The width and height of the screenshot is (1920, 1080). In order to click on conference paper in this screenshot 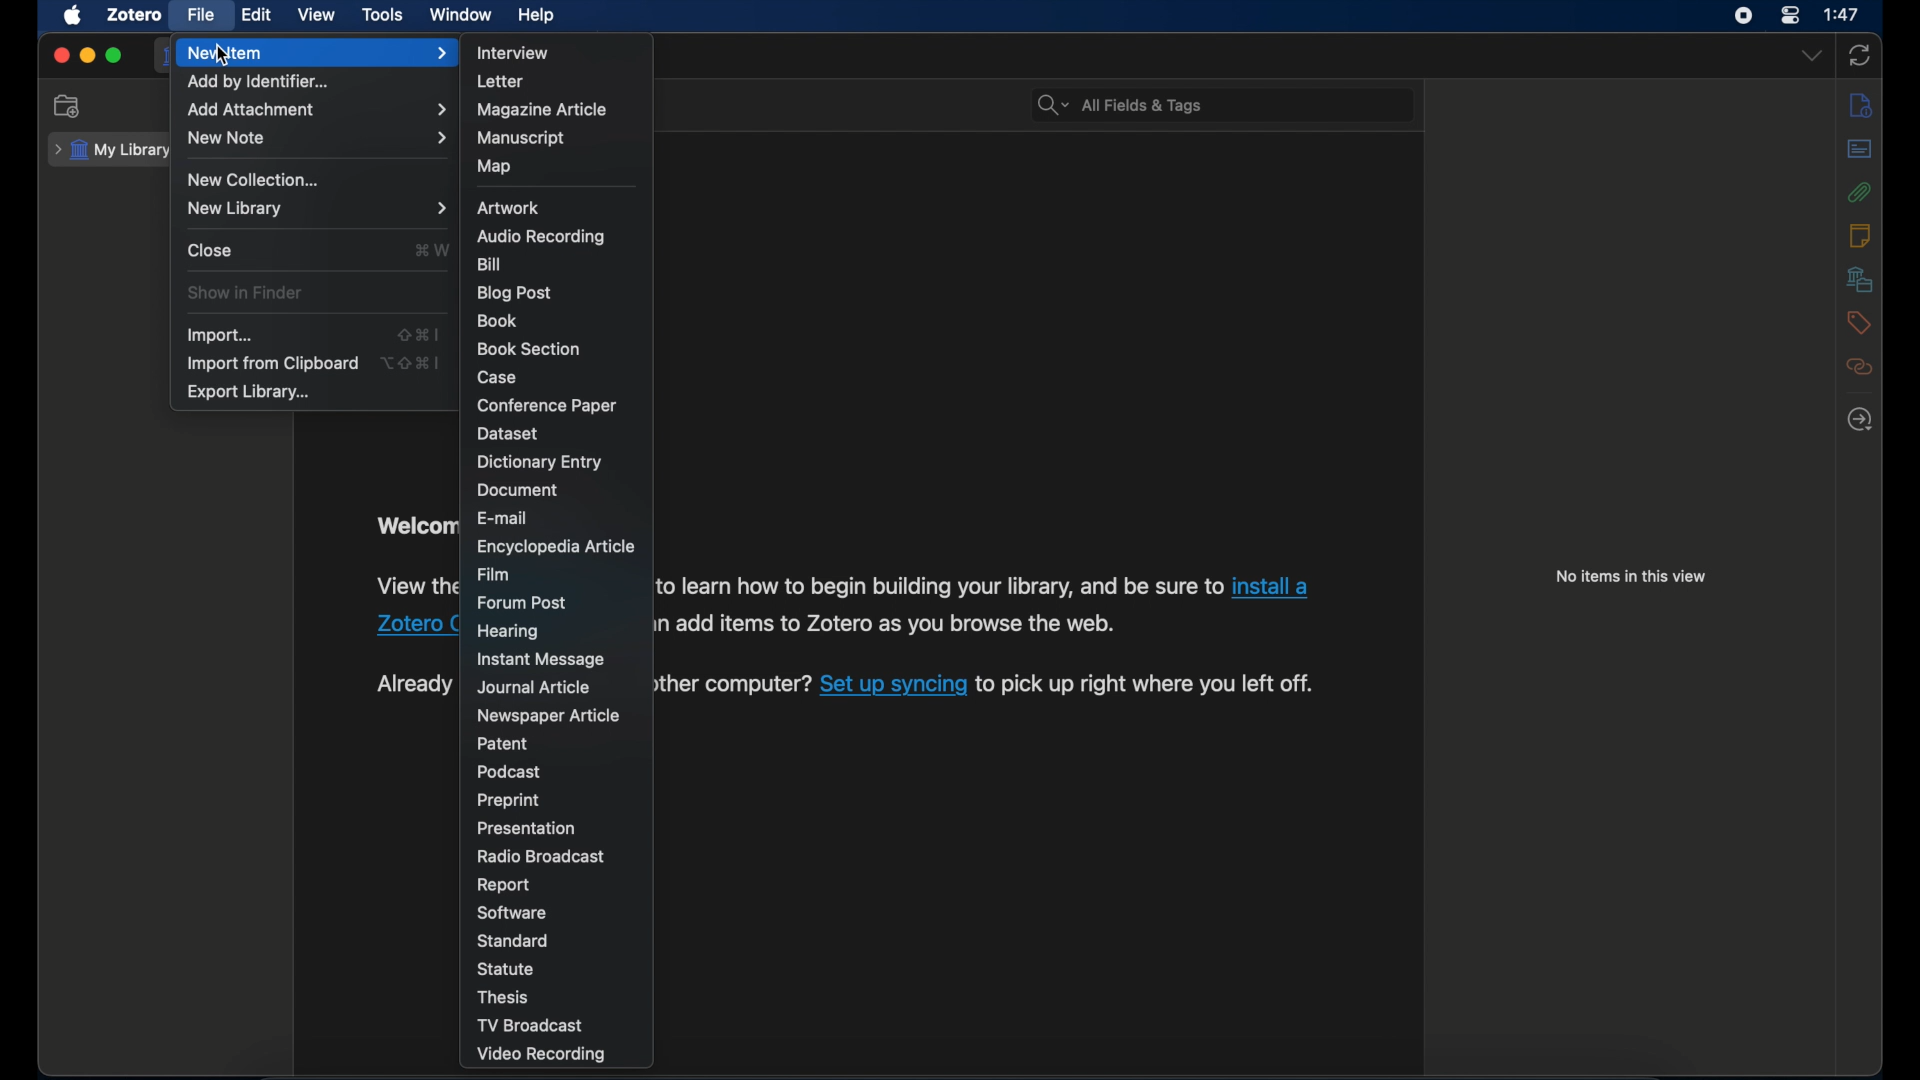, I will do `click(548, 405)`.